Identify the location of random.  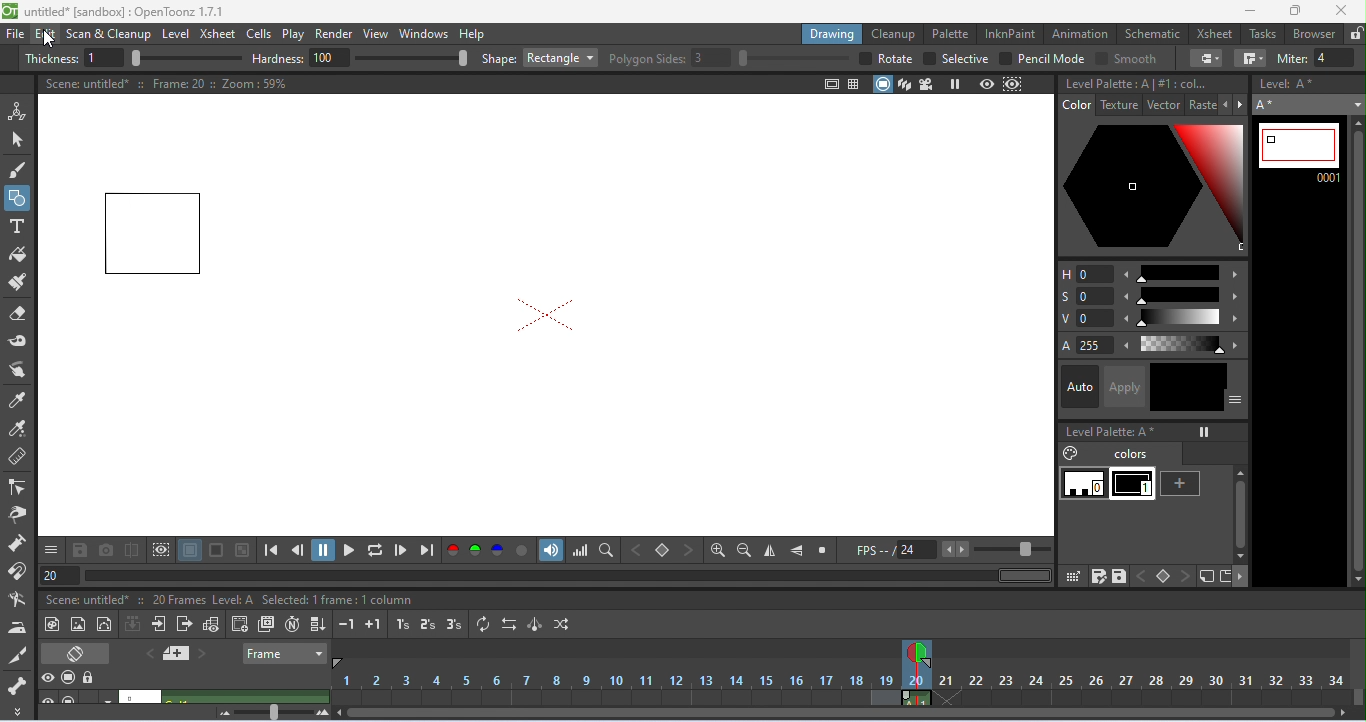
(558, 625).